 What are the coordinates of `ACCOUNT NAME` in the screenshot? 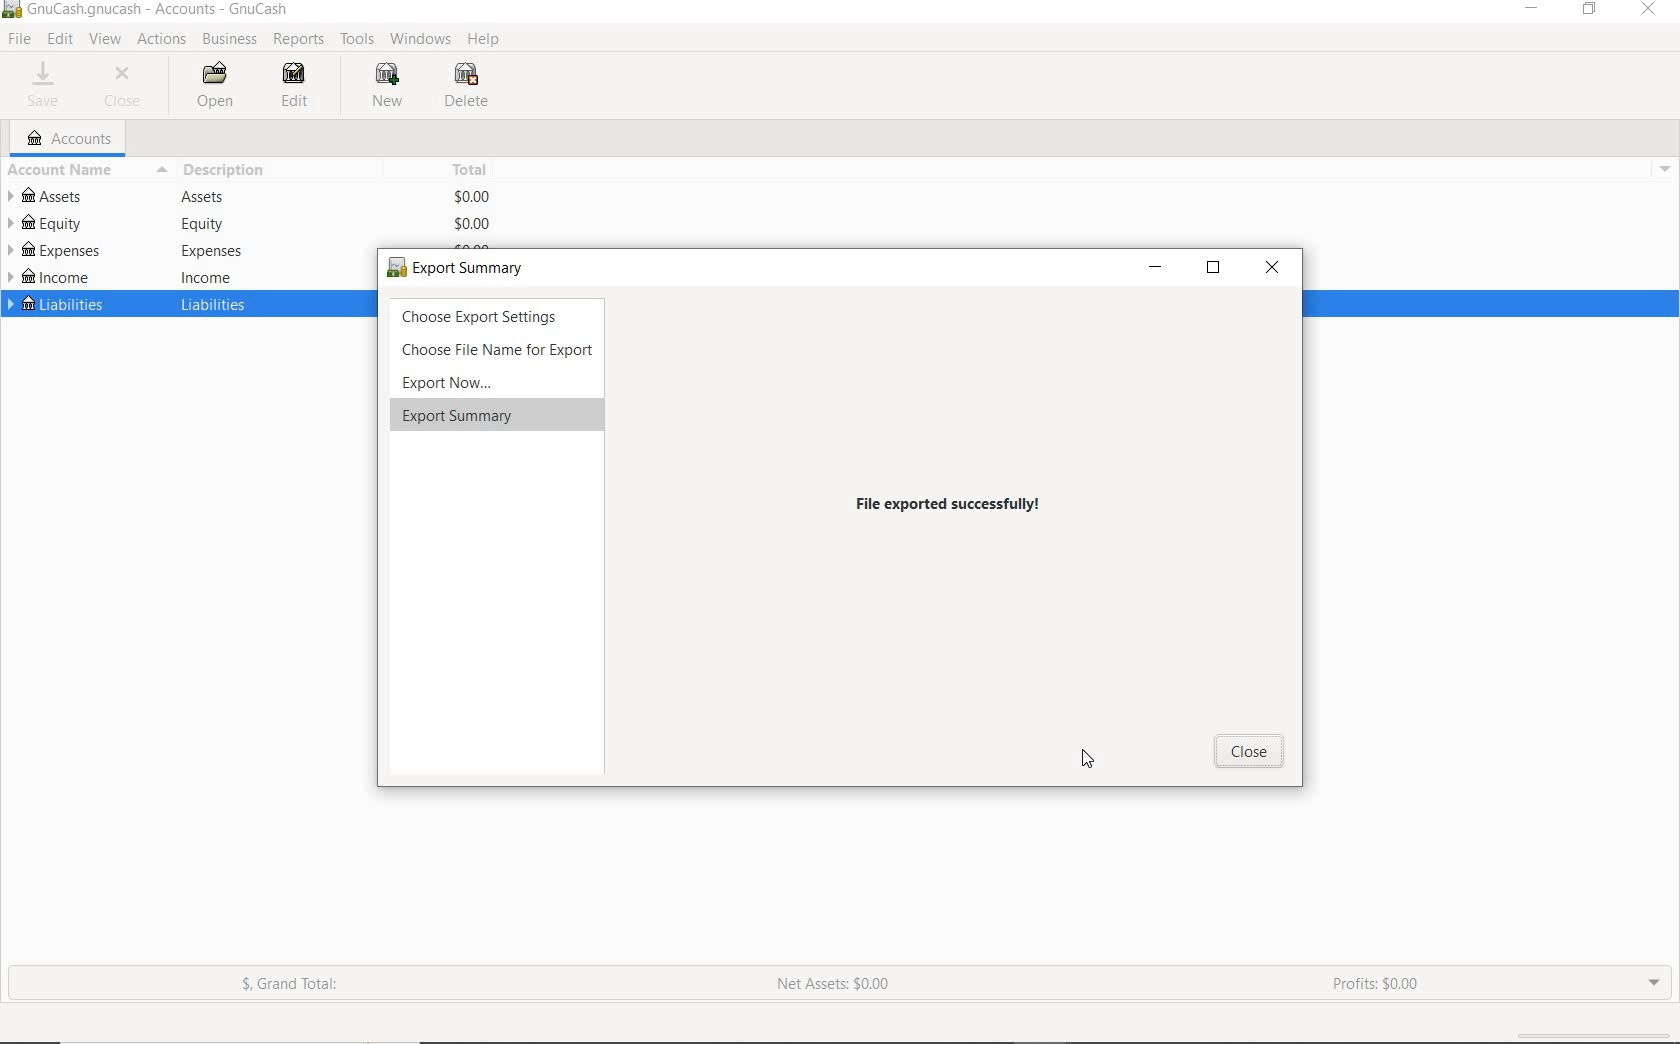 It's located at (59, 172).